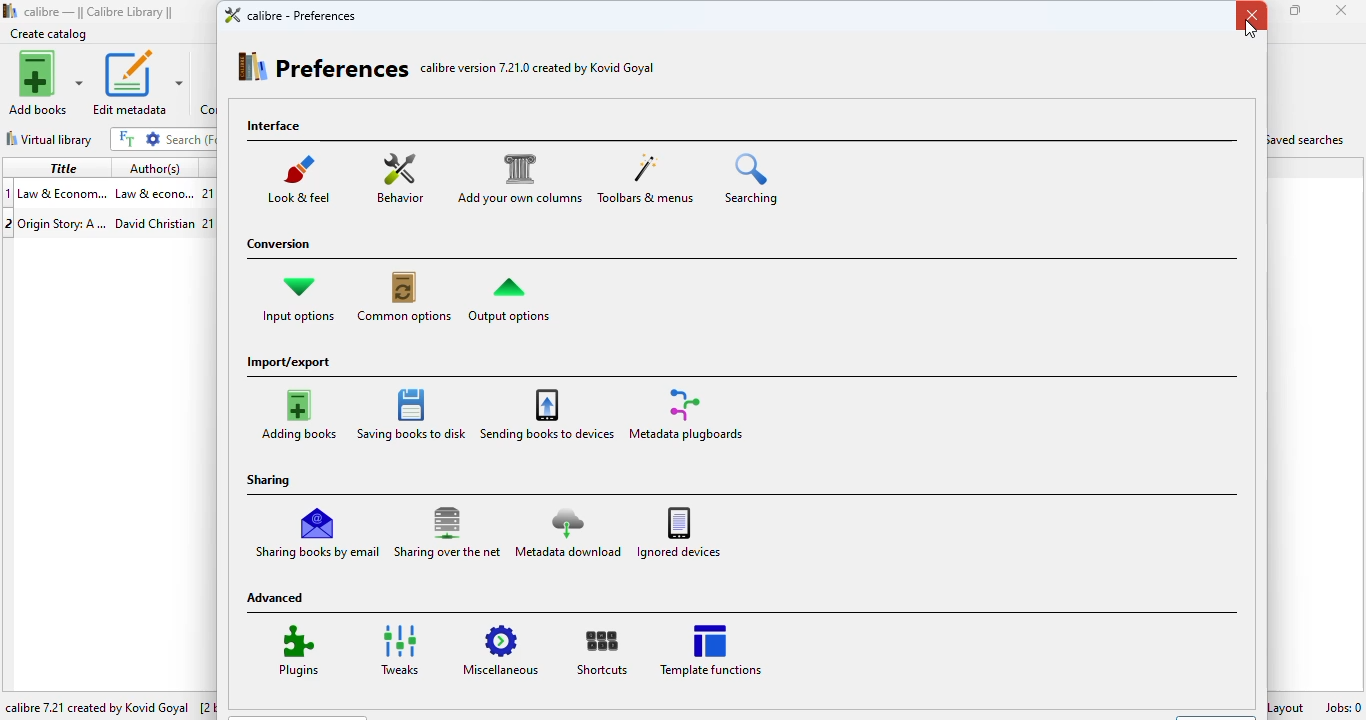  I want to click on adding books, so click(301, 411).